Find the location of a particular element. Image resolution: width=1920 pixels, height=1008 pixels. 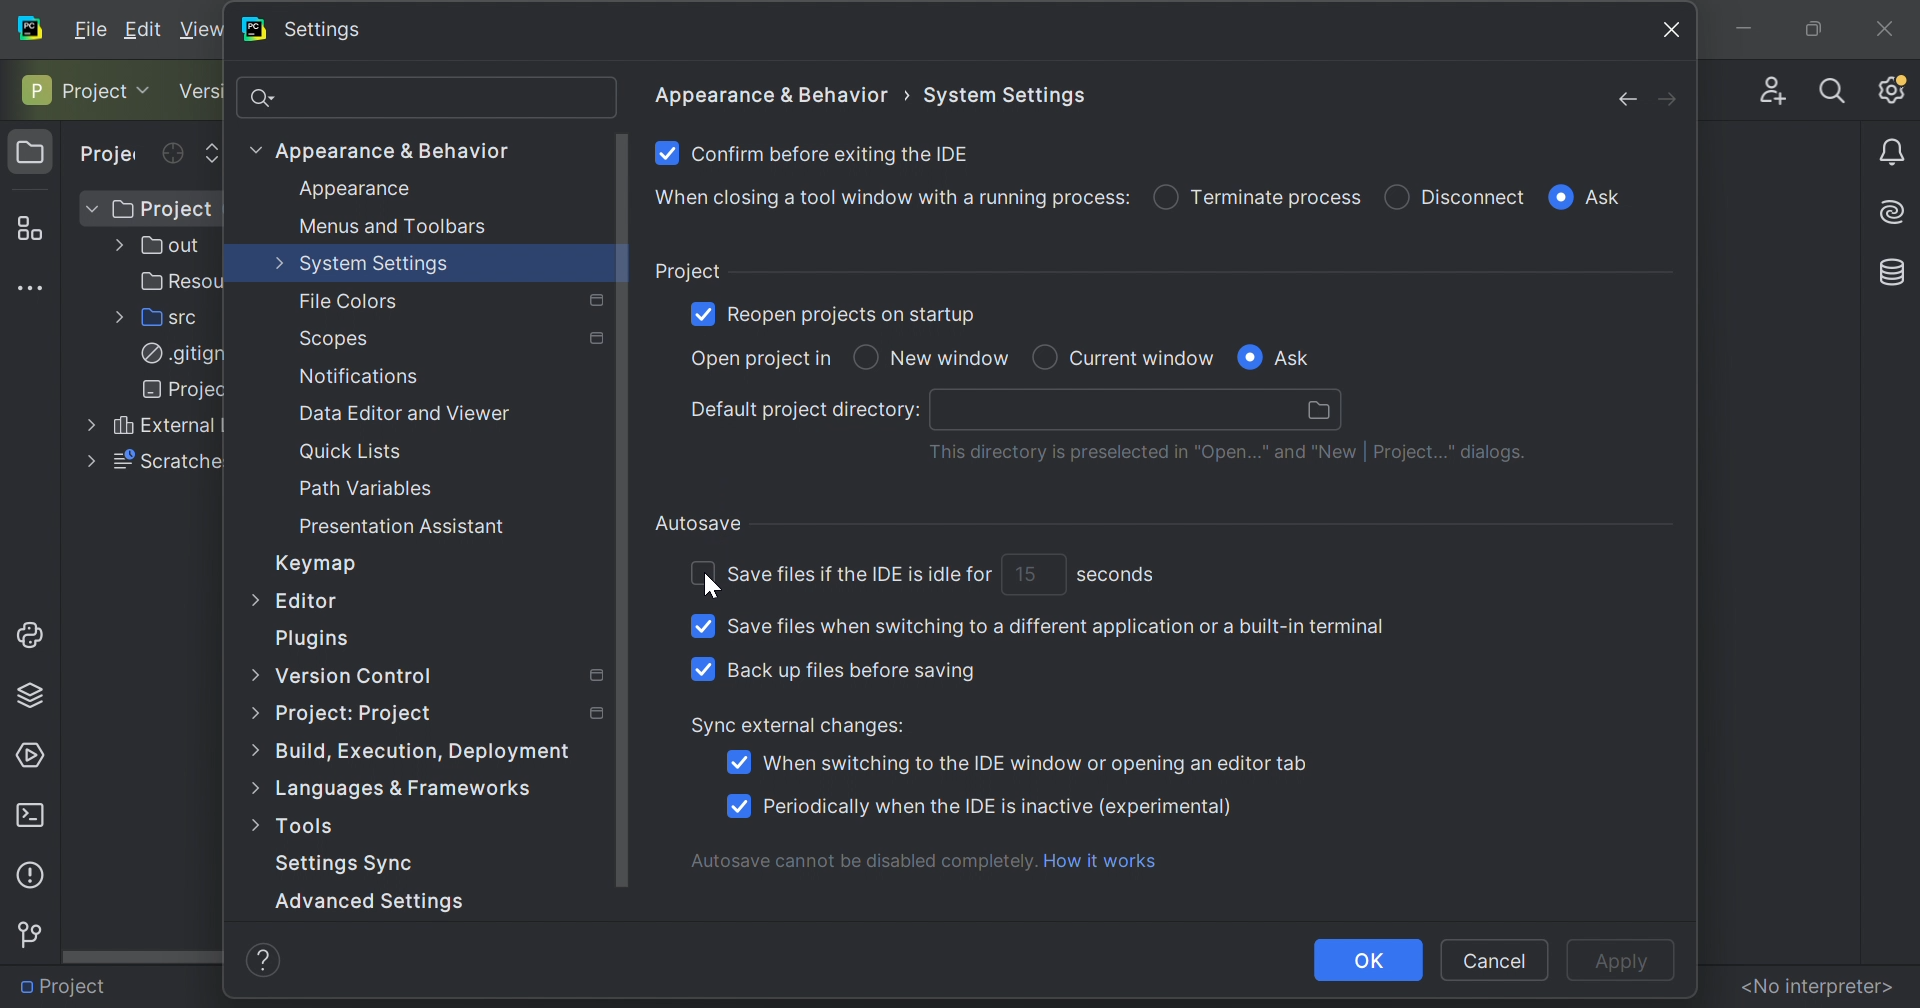

Keymap is located at coordinates (319, 564).